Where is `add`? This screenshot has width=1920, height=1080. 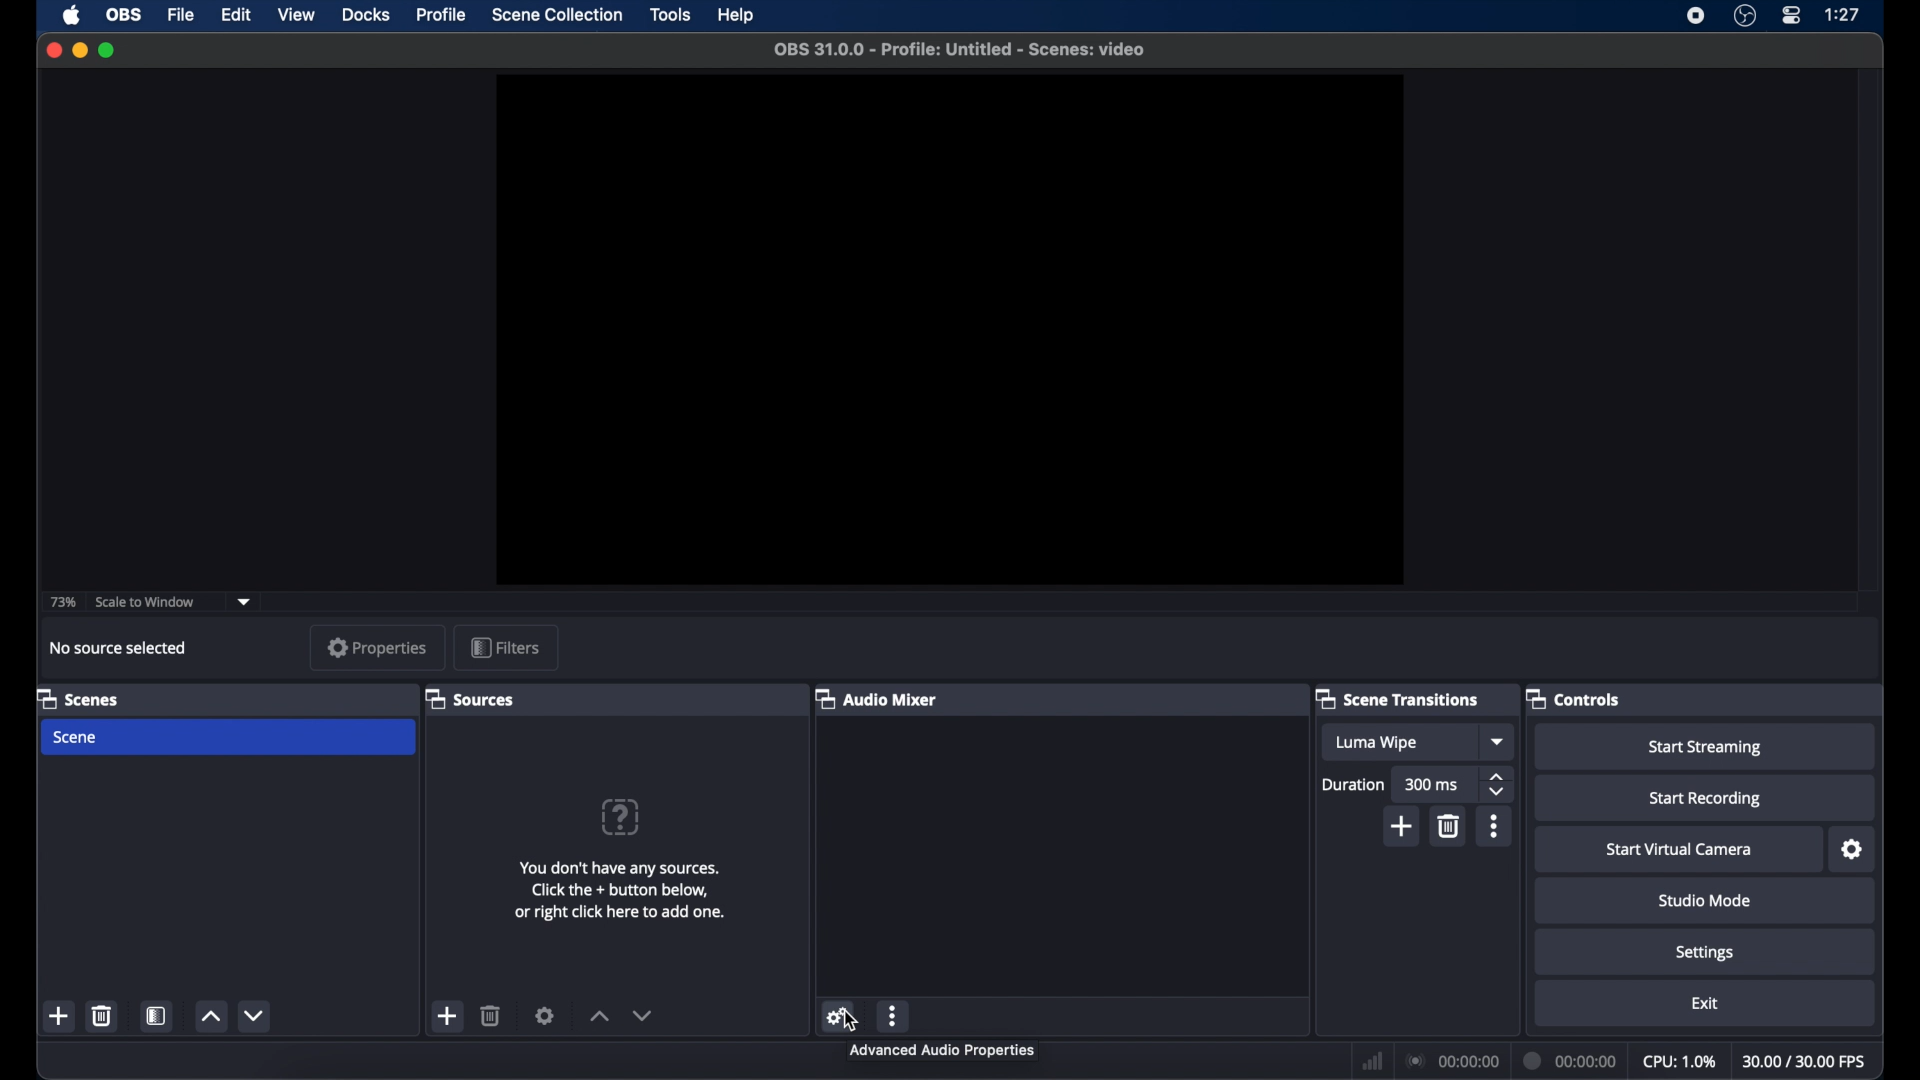
add is located at coordinates (449, 1017).